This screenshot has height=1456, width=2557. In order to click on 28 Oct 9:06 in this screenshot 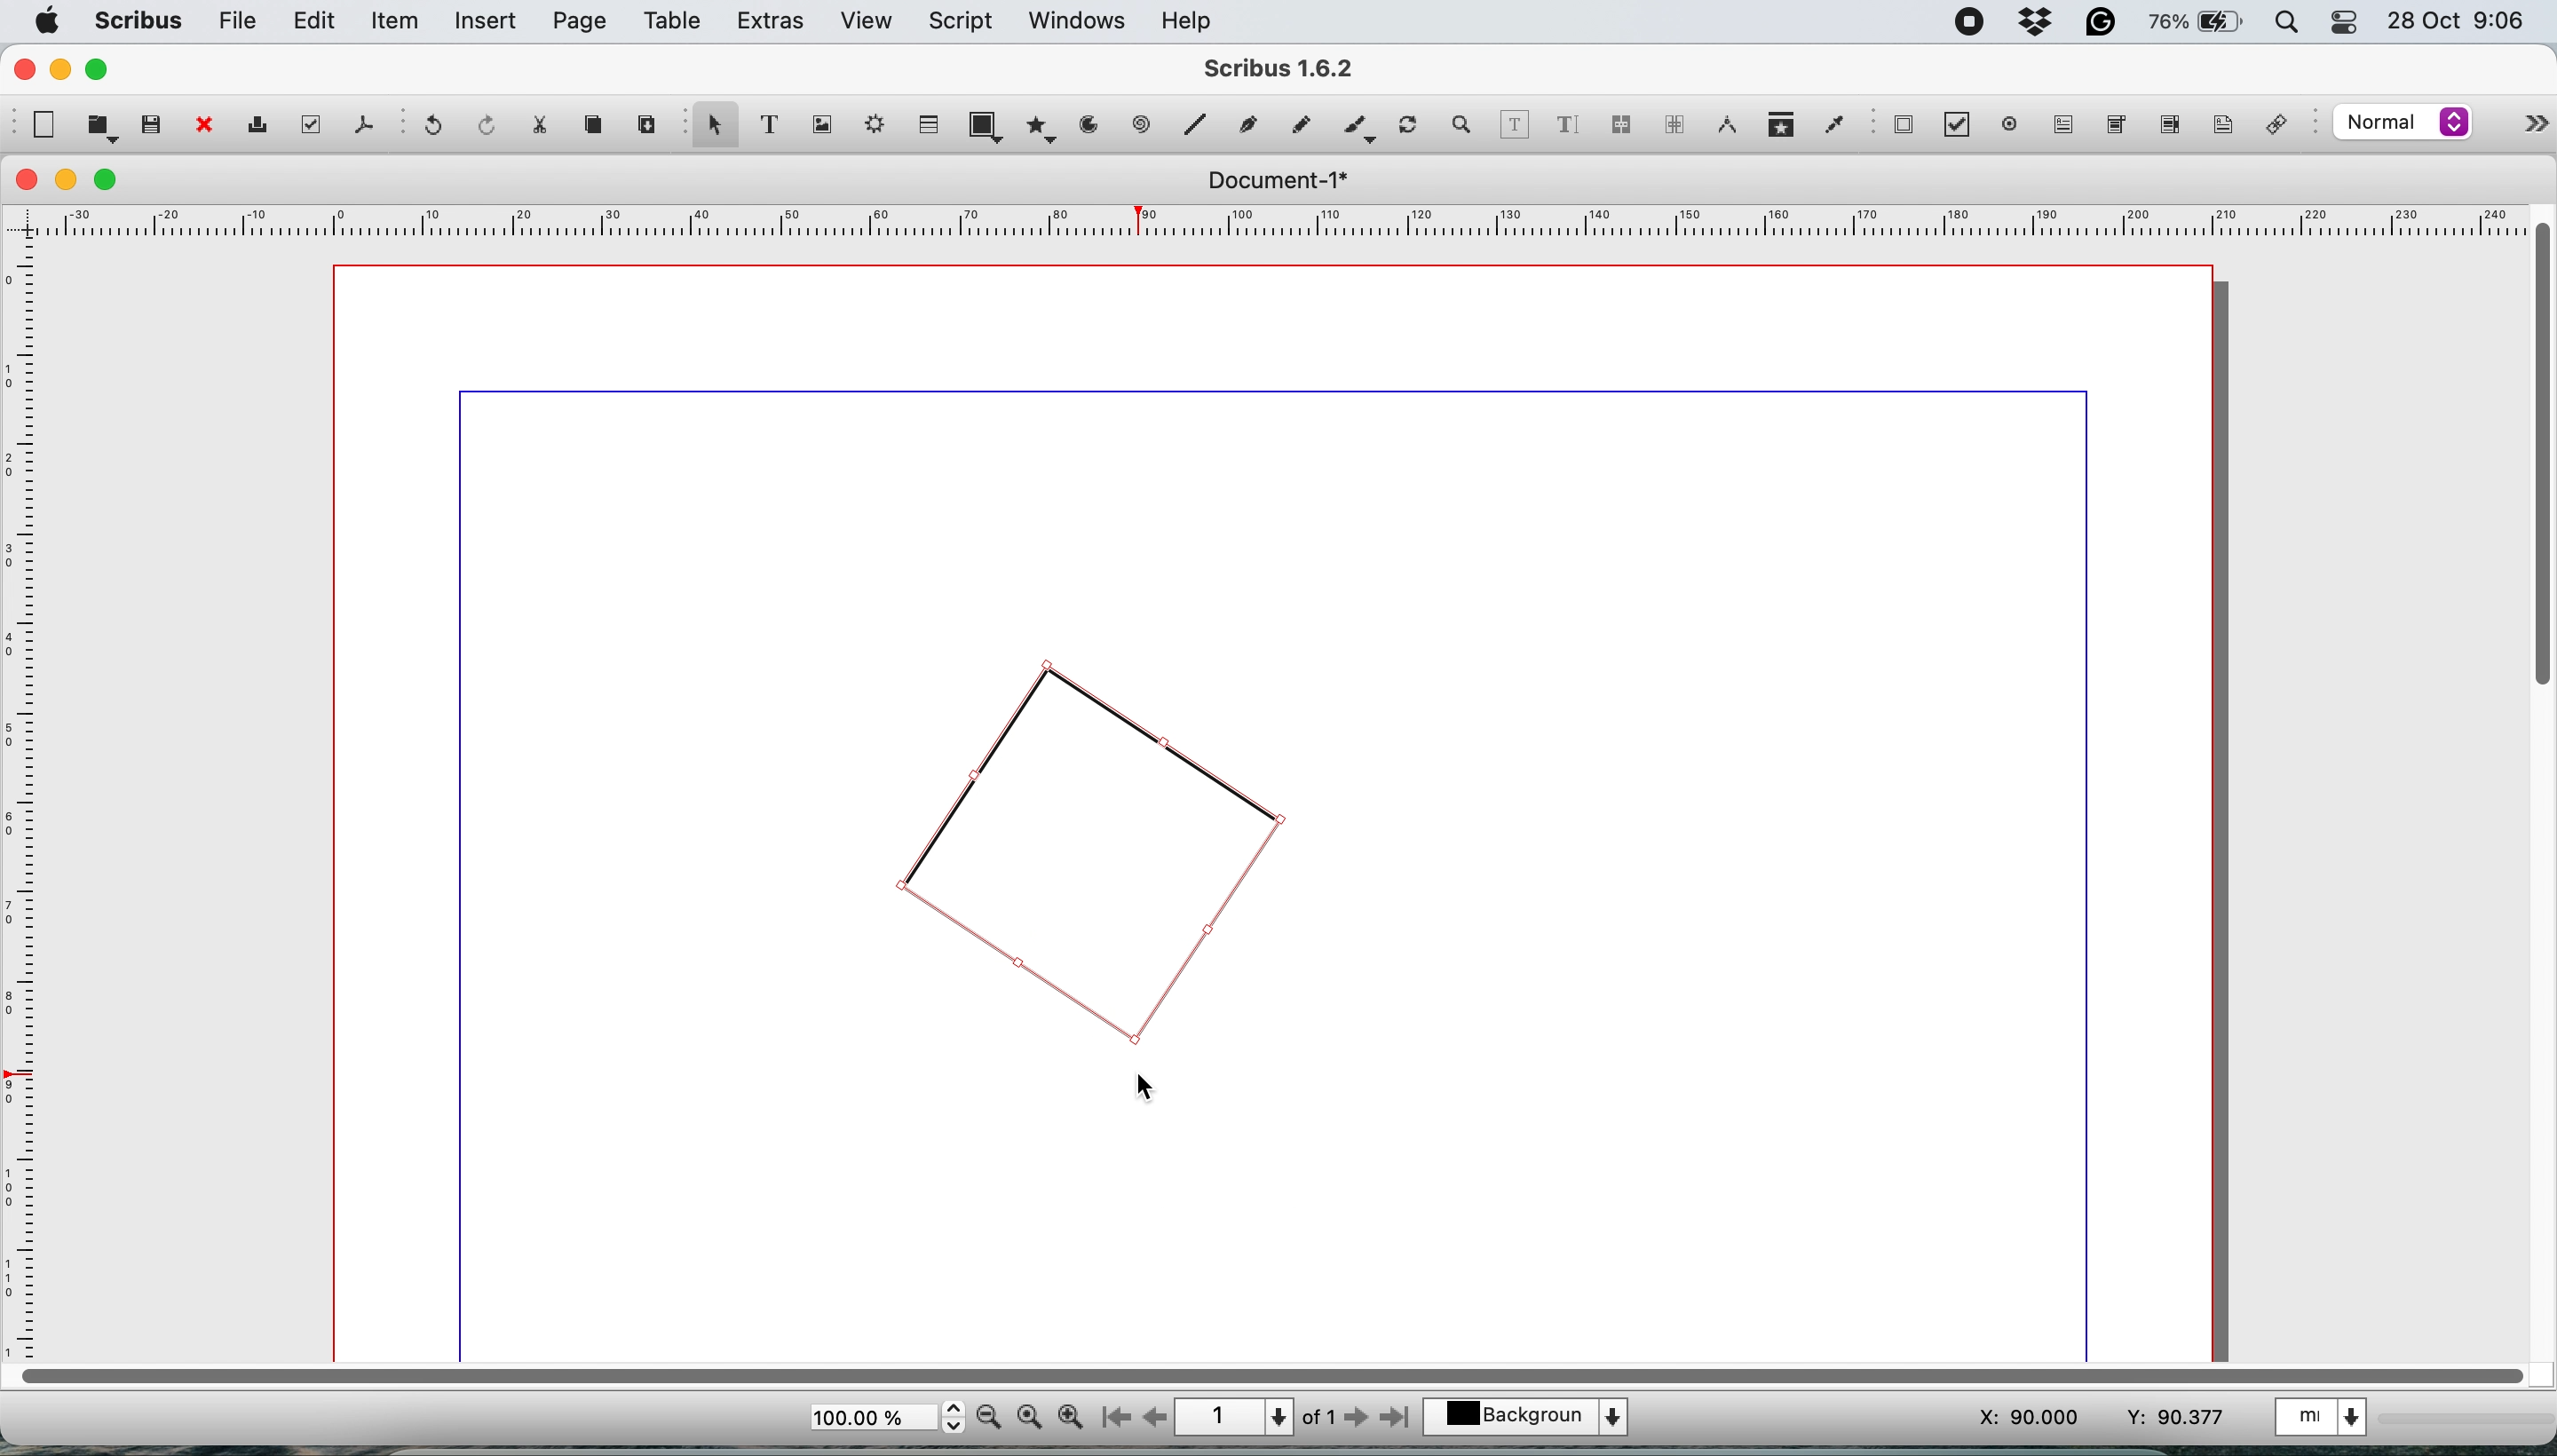, I will do `click(2451, 20)`.